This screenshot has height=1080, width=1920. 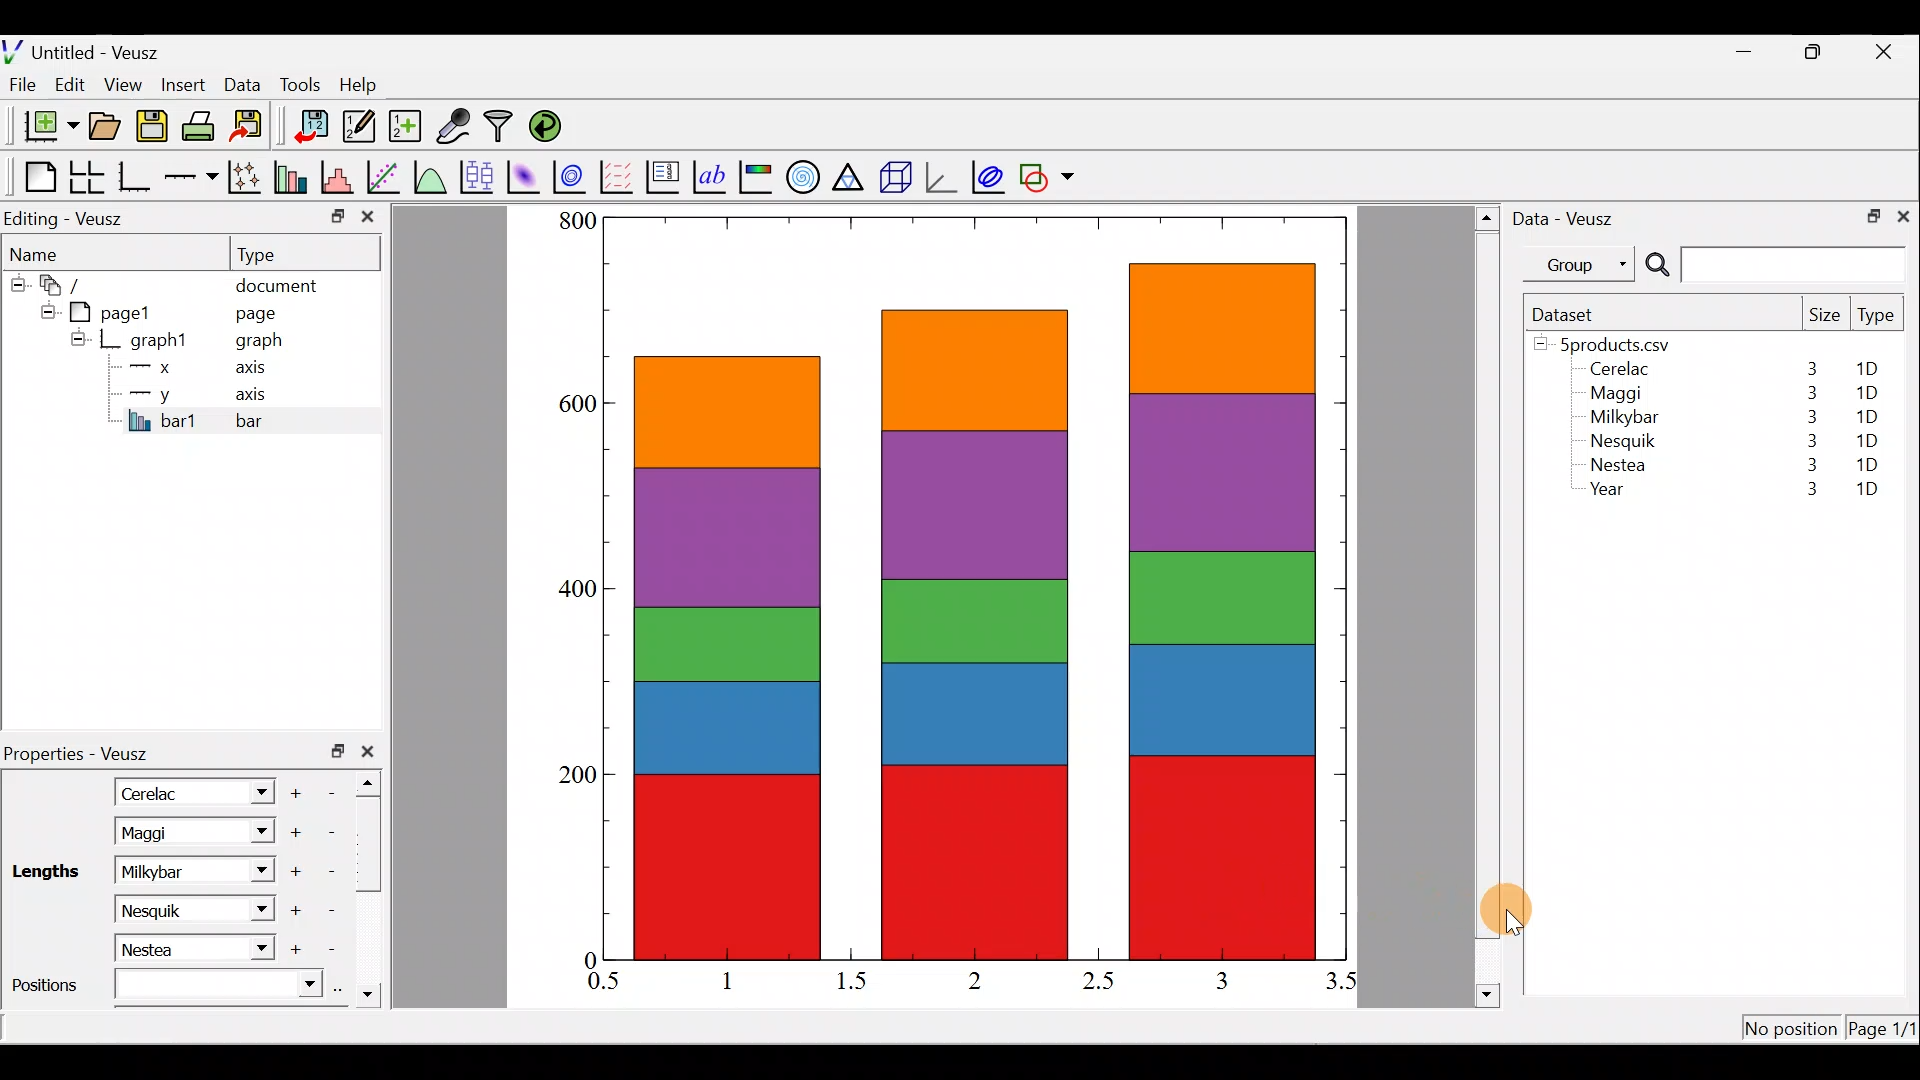 I want to click on document widget, so click(x=71, y=282).